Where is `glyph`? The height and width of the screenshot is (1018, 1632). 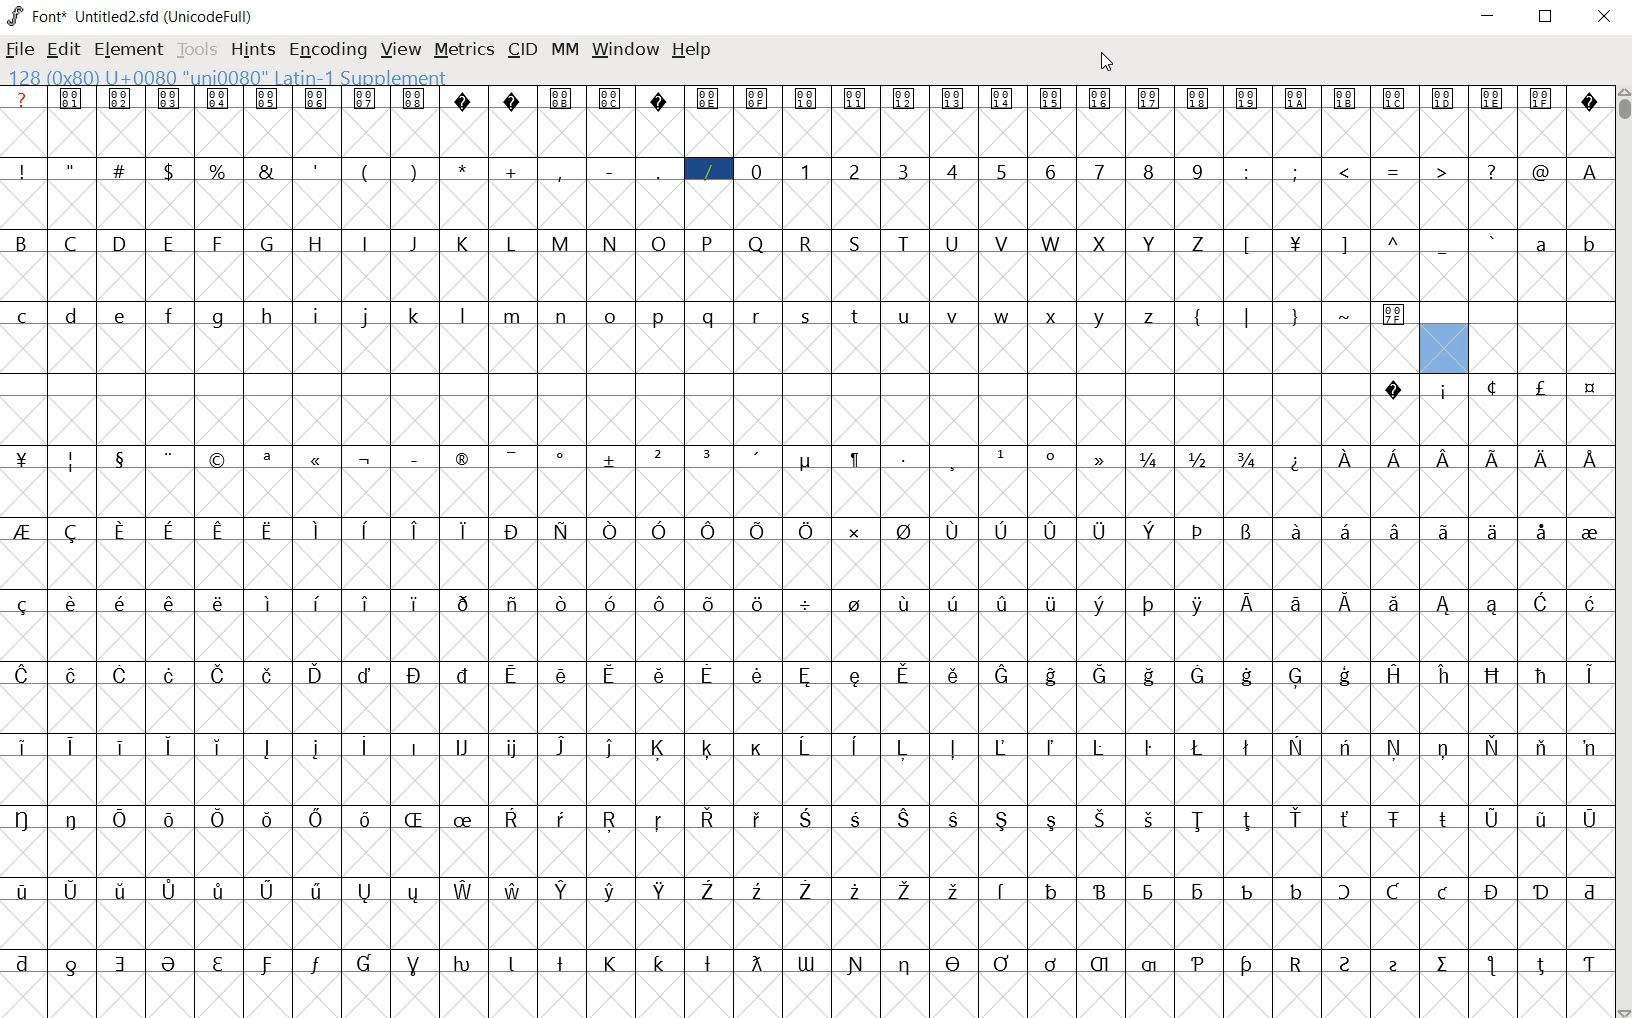
glyph is located at coordinates (1296, 818).